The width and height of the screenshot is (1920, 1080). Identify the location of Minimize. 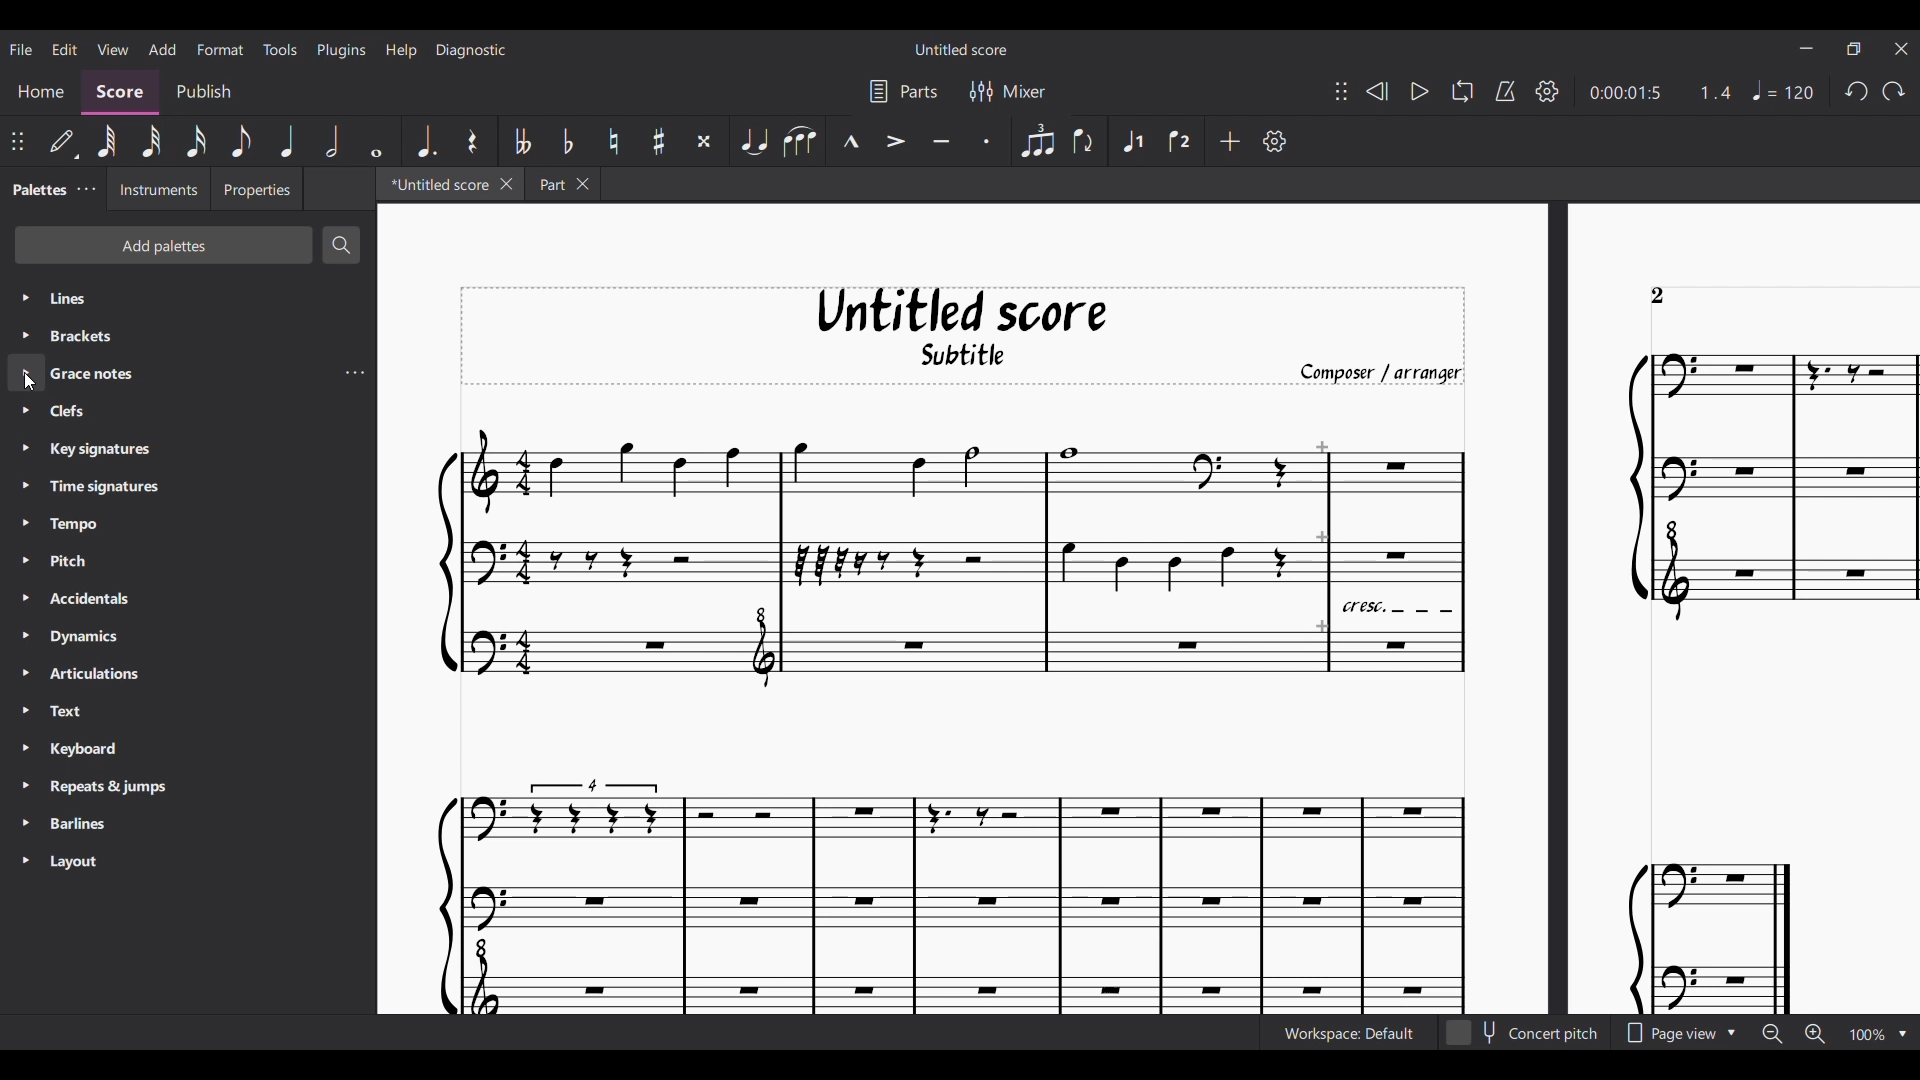
(1807, 48).